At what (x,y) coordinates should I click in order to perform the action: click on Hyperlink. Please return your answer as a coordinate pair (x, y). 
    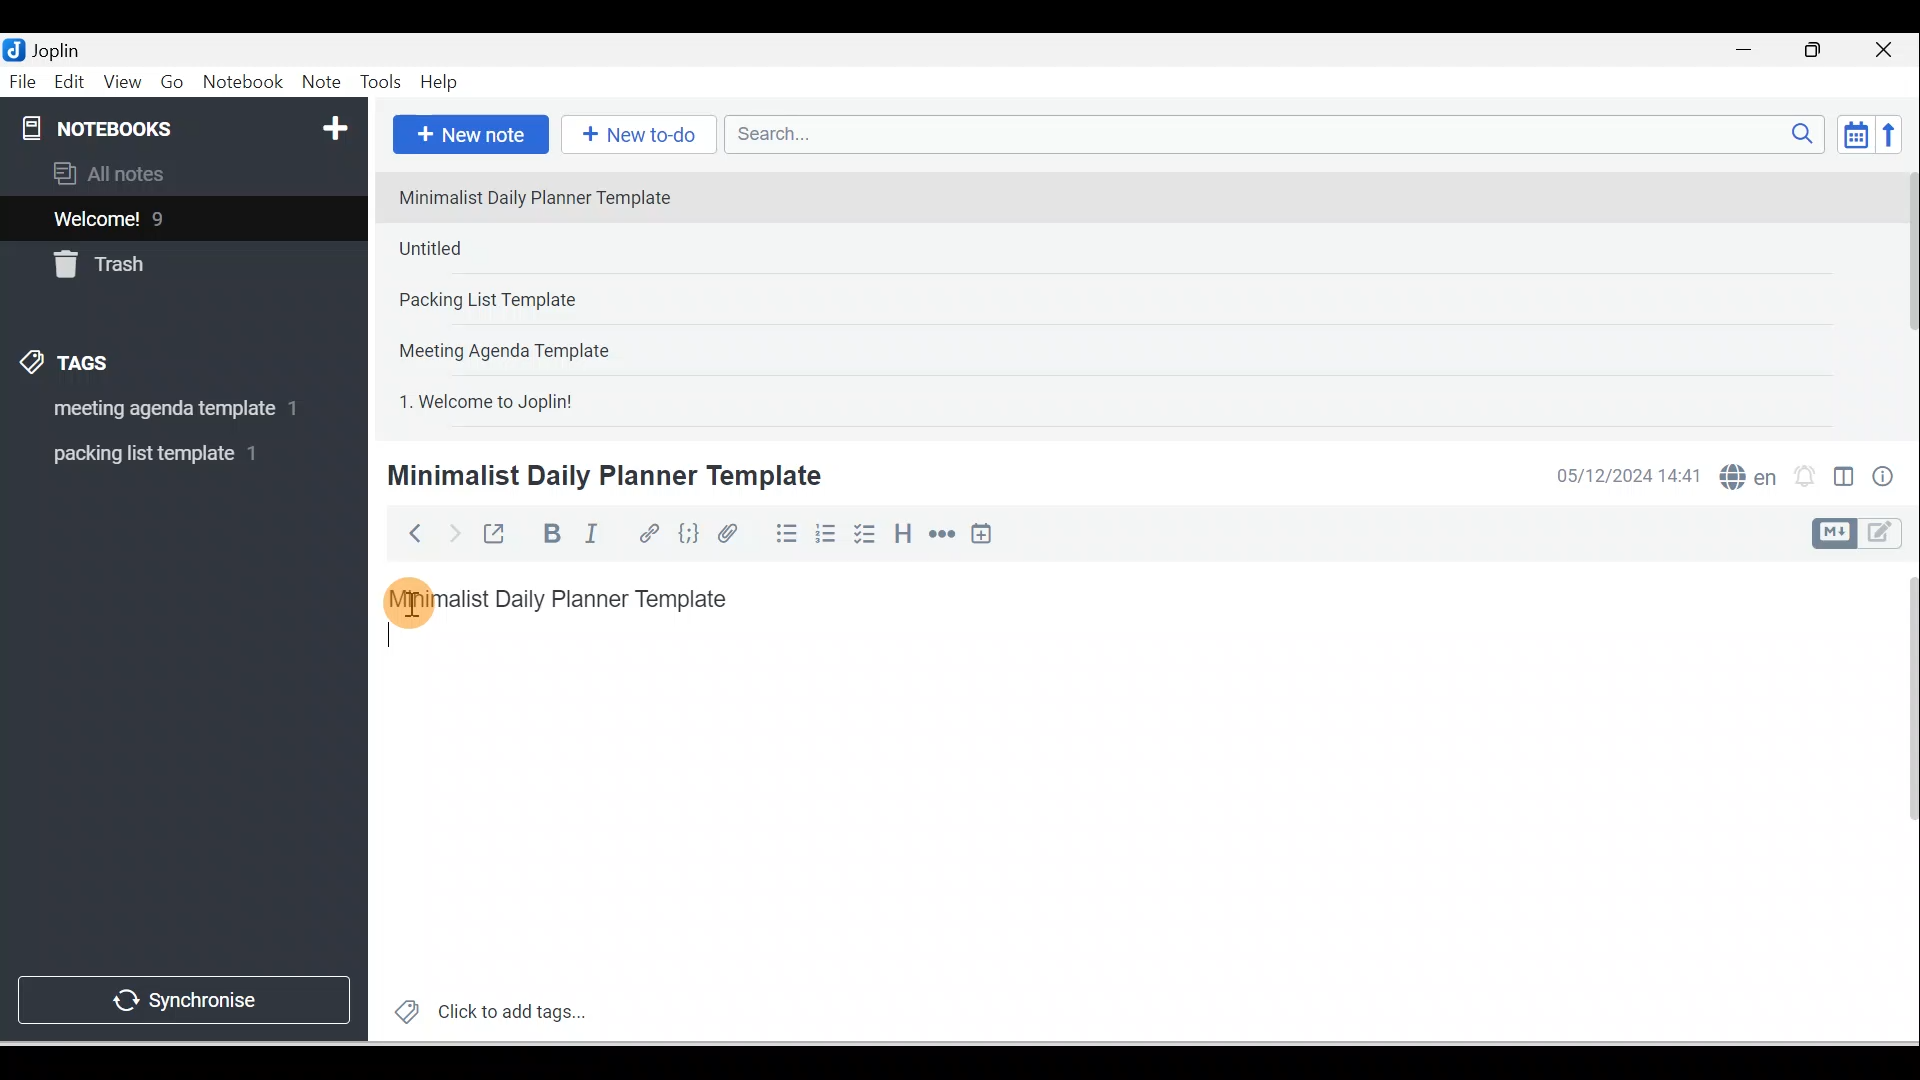
    Looking at the image, I should click on (647, 535).